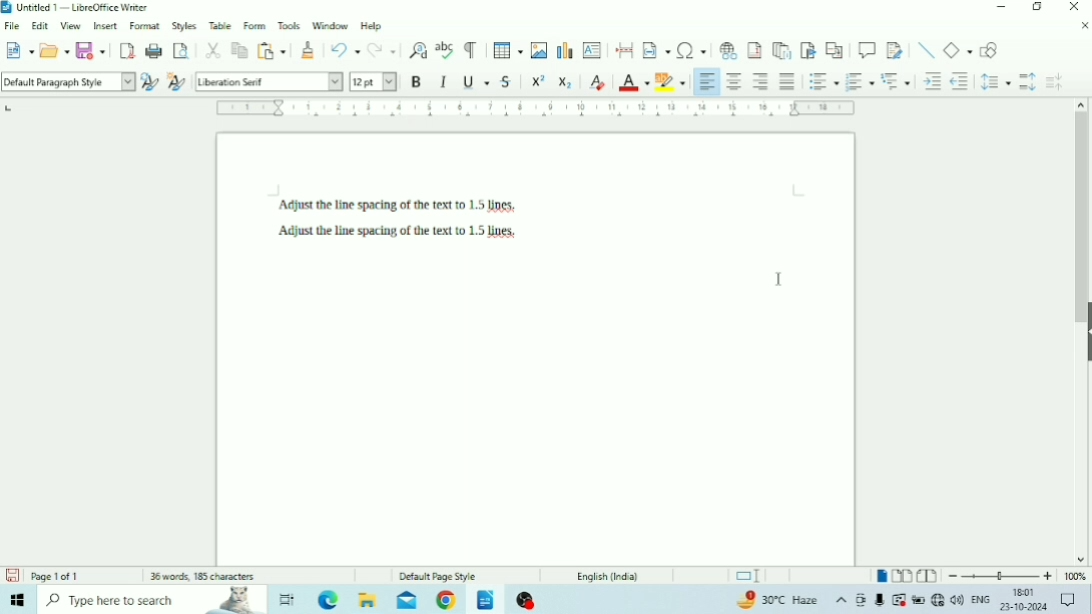 Image resolution: width=1092 pixels, height=614 pixels. Describe the element at coordinates (957, 600) in the screenshot. I see `Speakers` at that location.